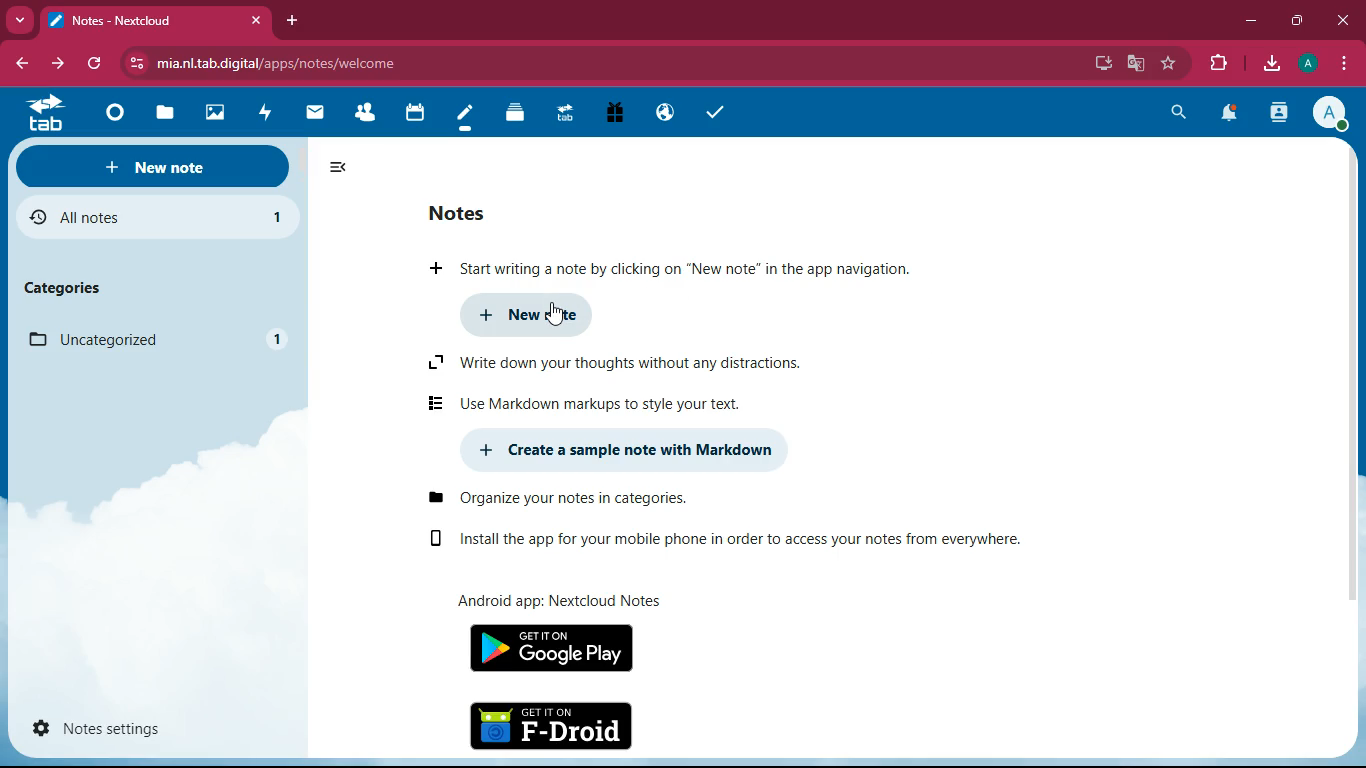 The height and width of the screenshot is (768, 1366). Describe the element at coordinates (517, 114) in the screenshot. I see `layers` at that location.